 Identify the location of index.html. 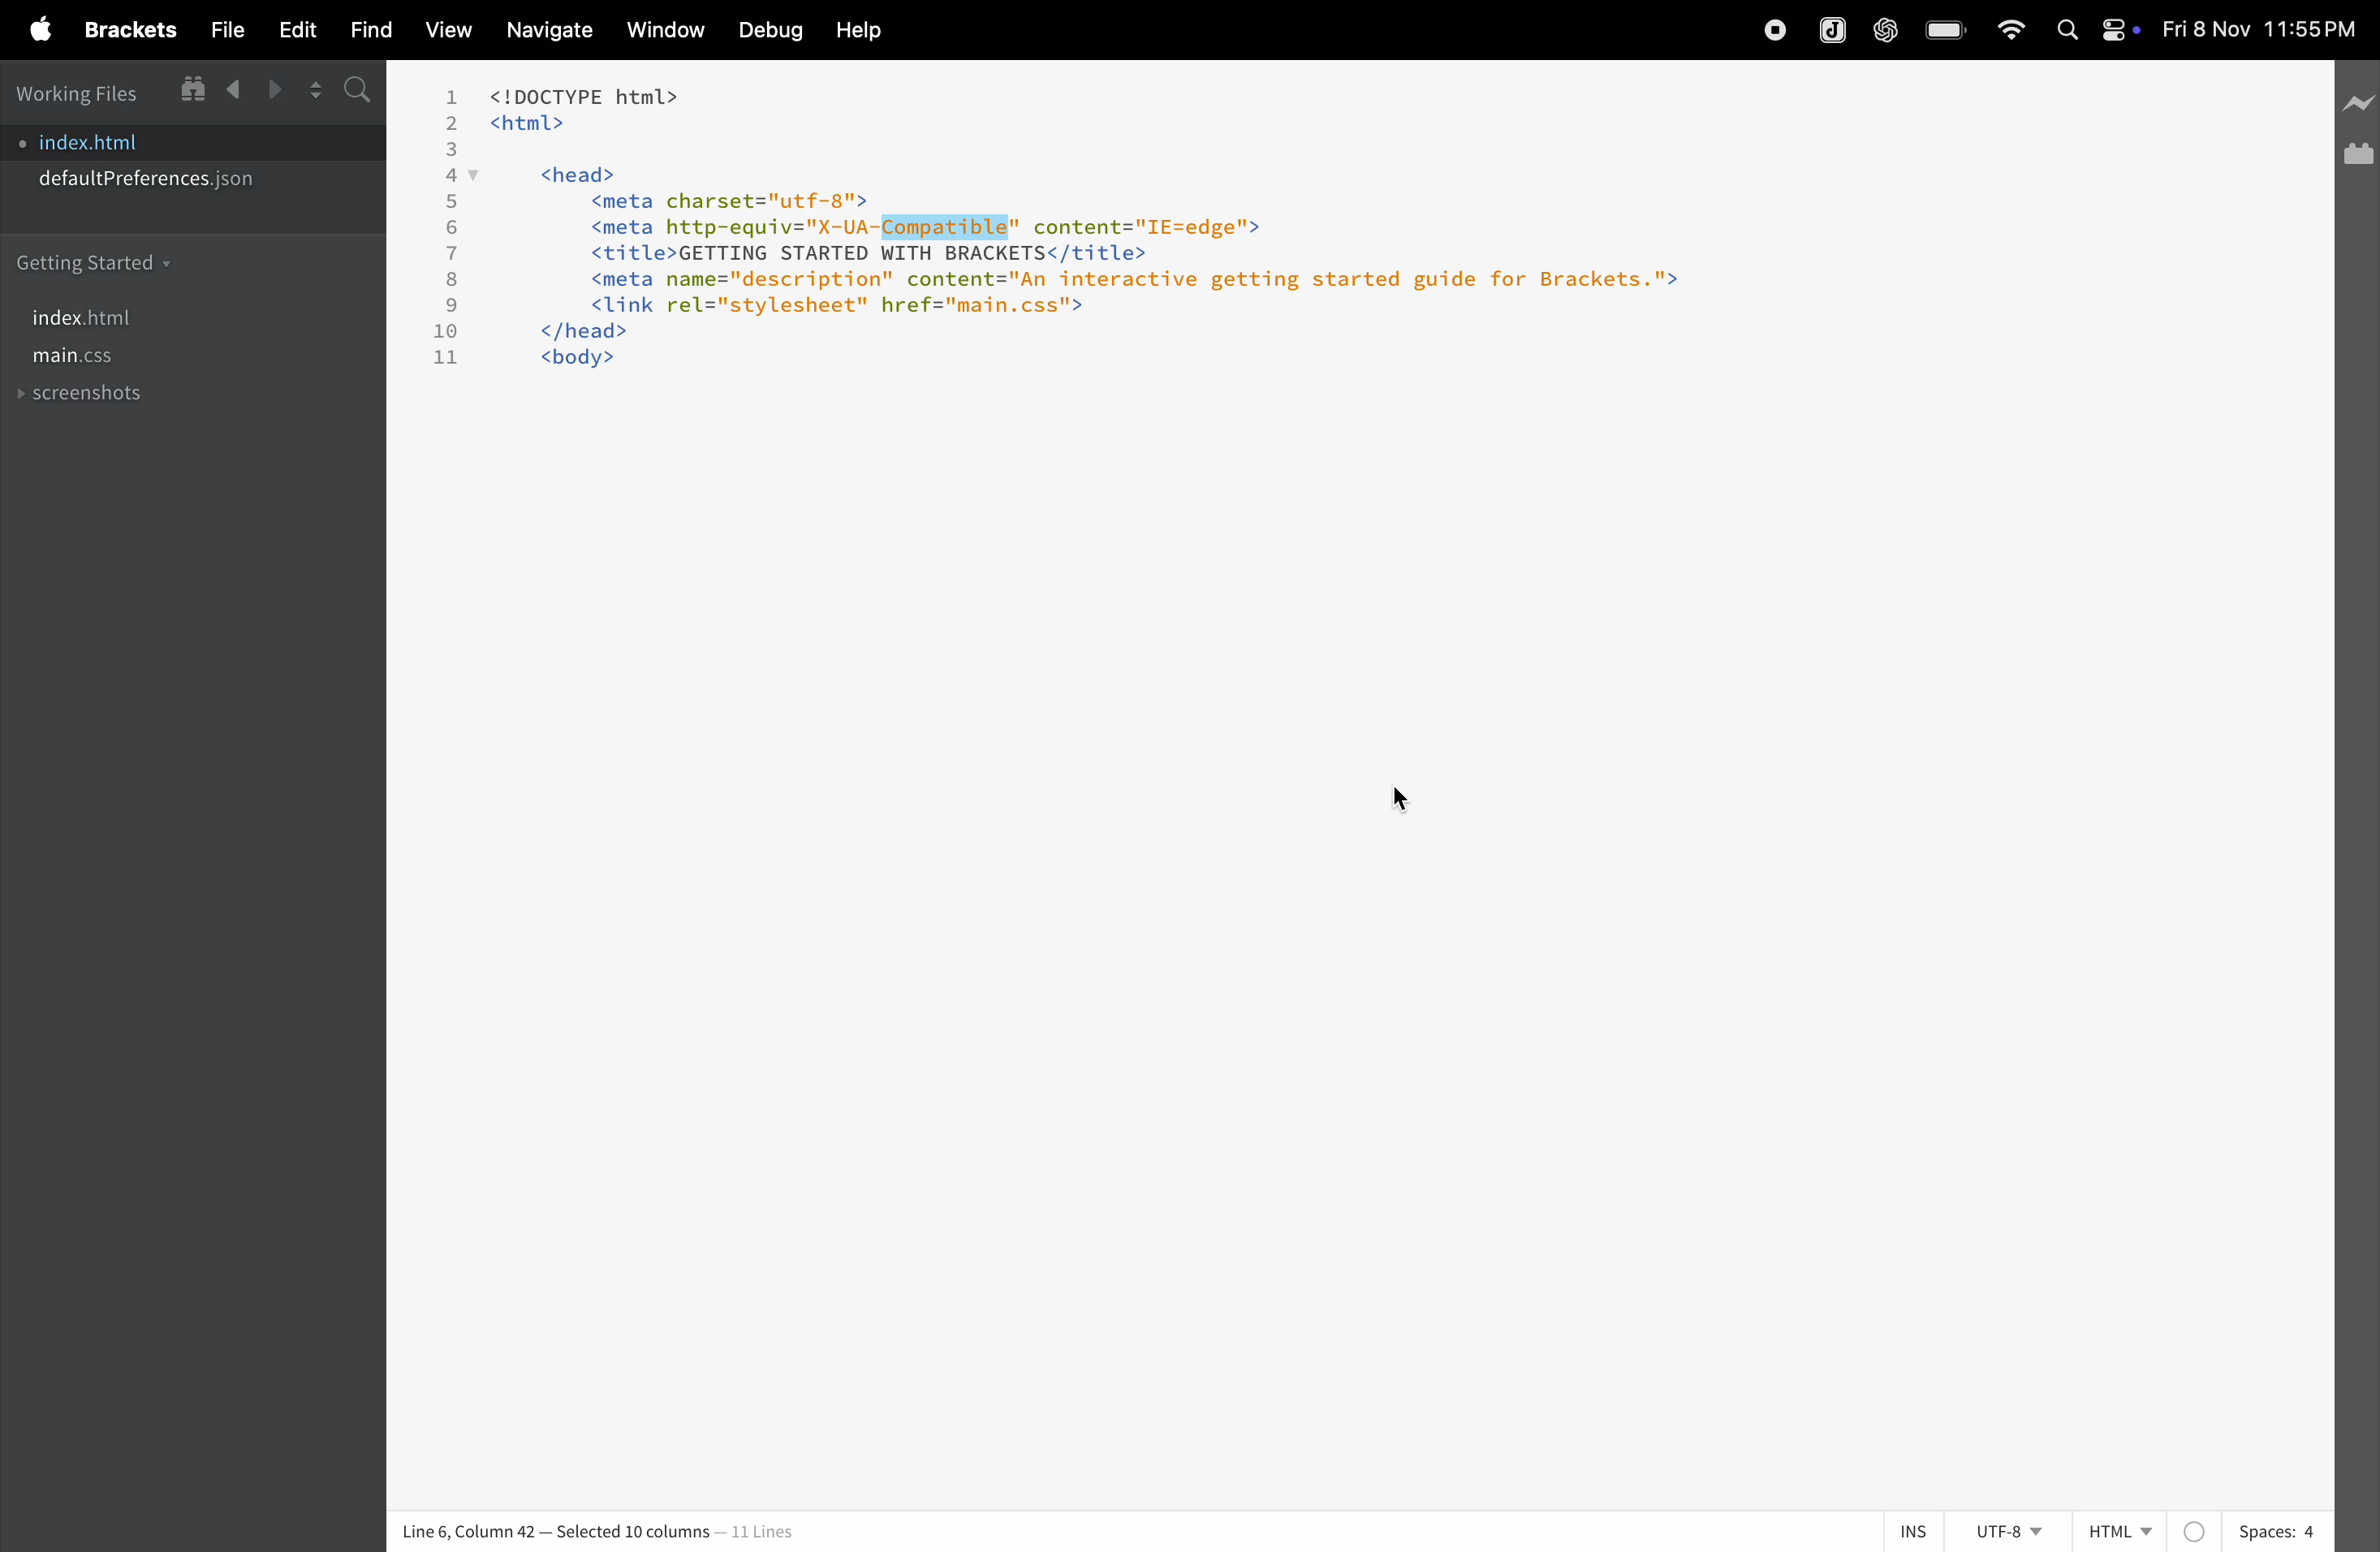
(117, 140).